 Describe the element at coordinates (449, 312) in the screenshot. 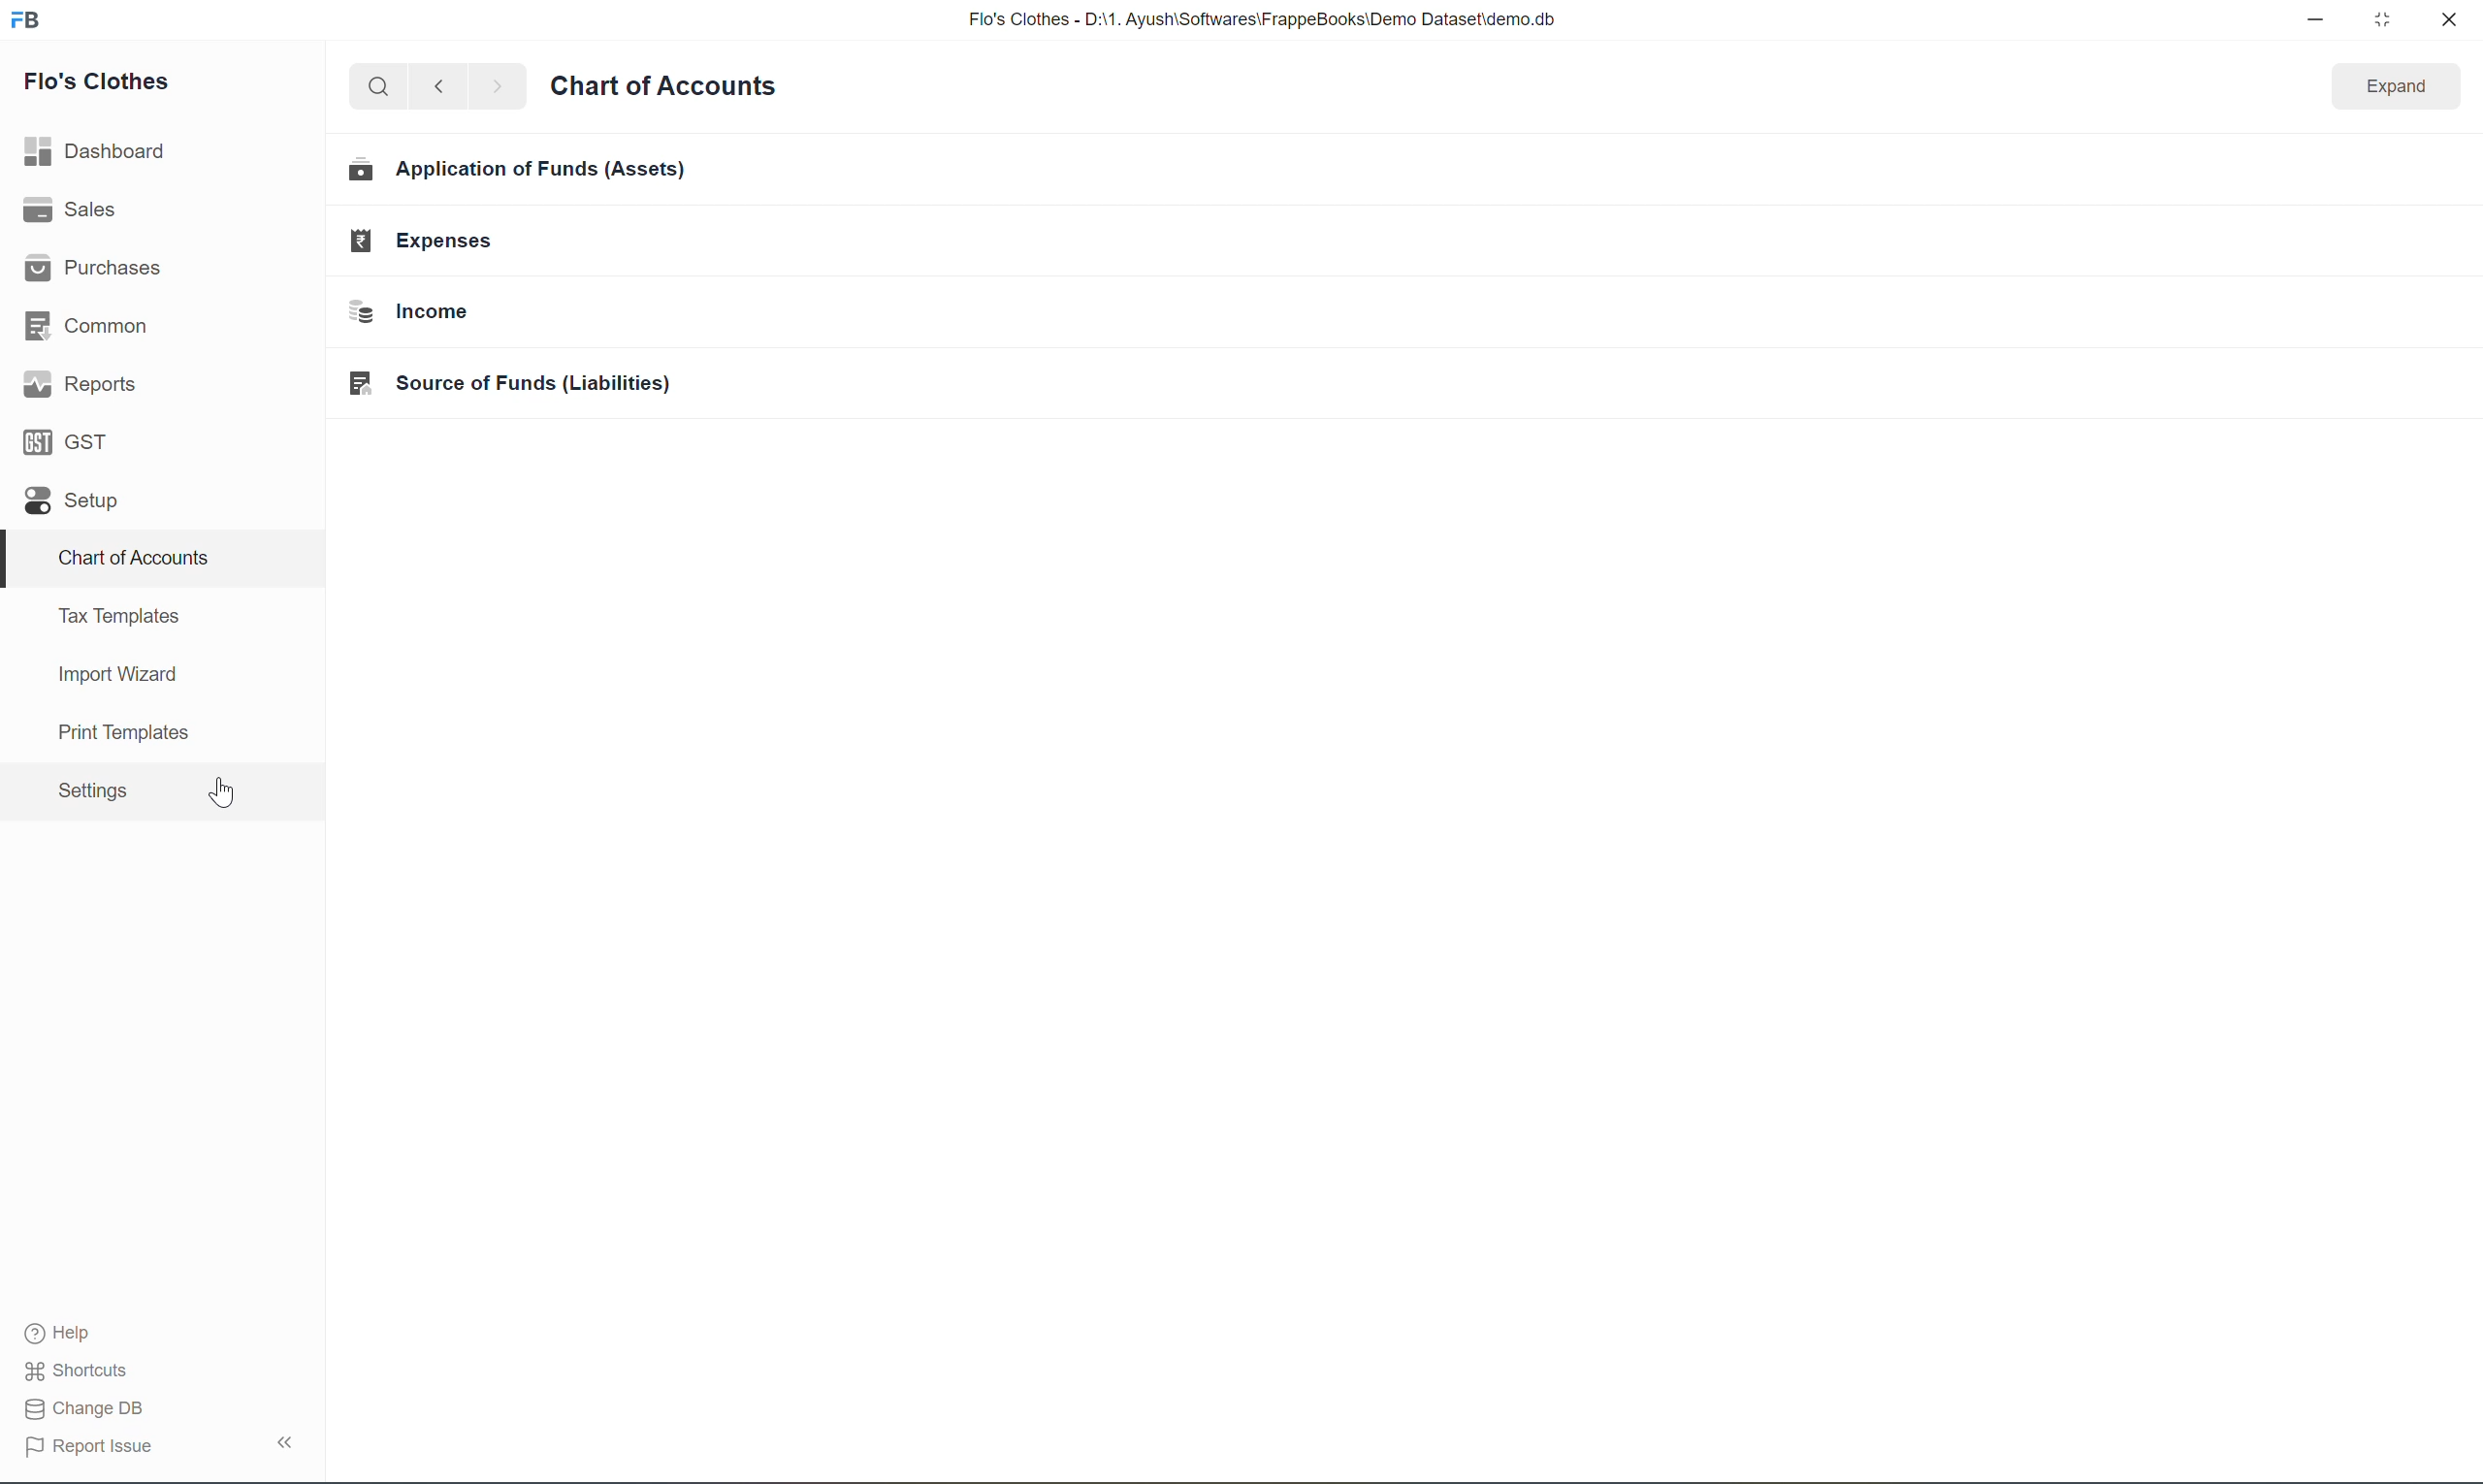

I see `Income` at that location.